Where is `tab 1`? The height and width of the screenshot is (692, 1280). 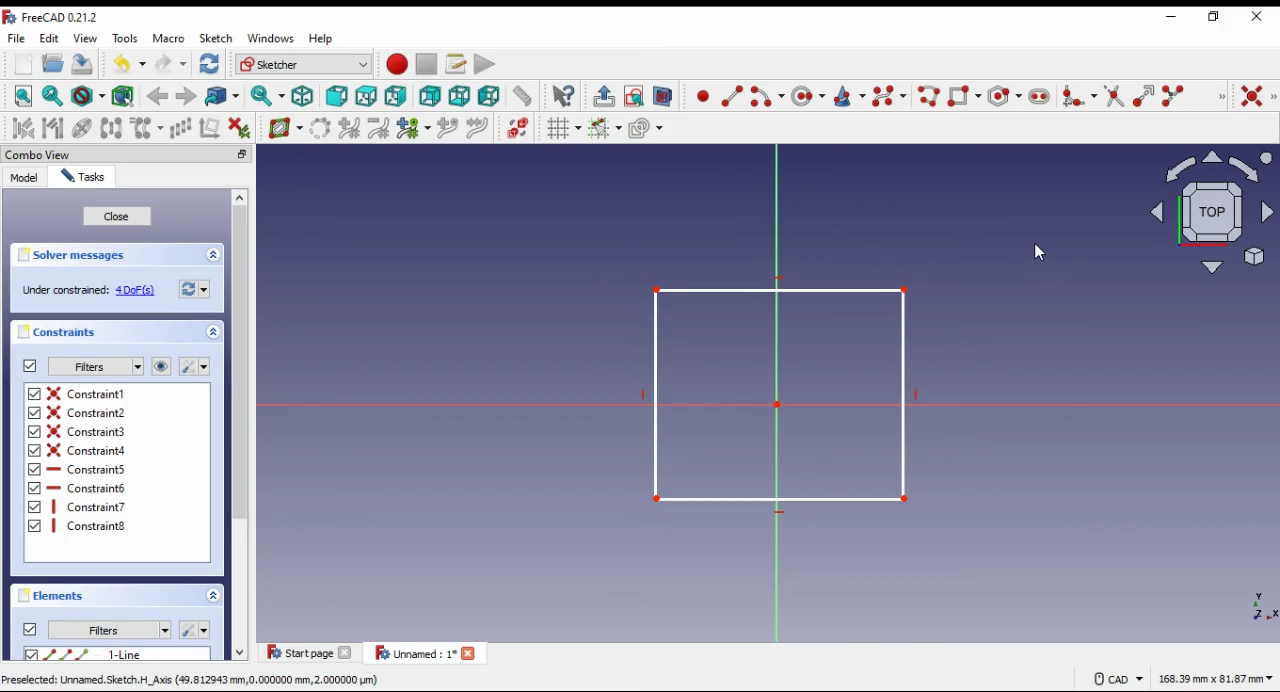 tab 1 is located at coordinates (311, 652).